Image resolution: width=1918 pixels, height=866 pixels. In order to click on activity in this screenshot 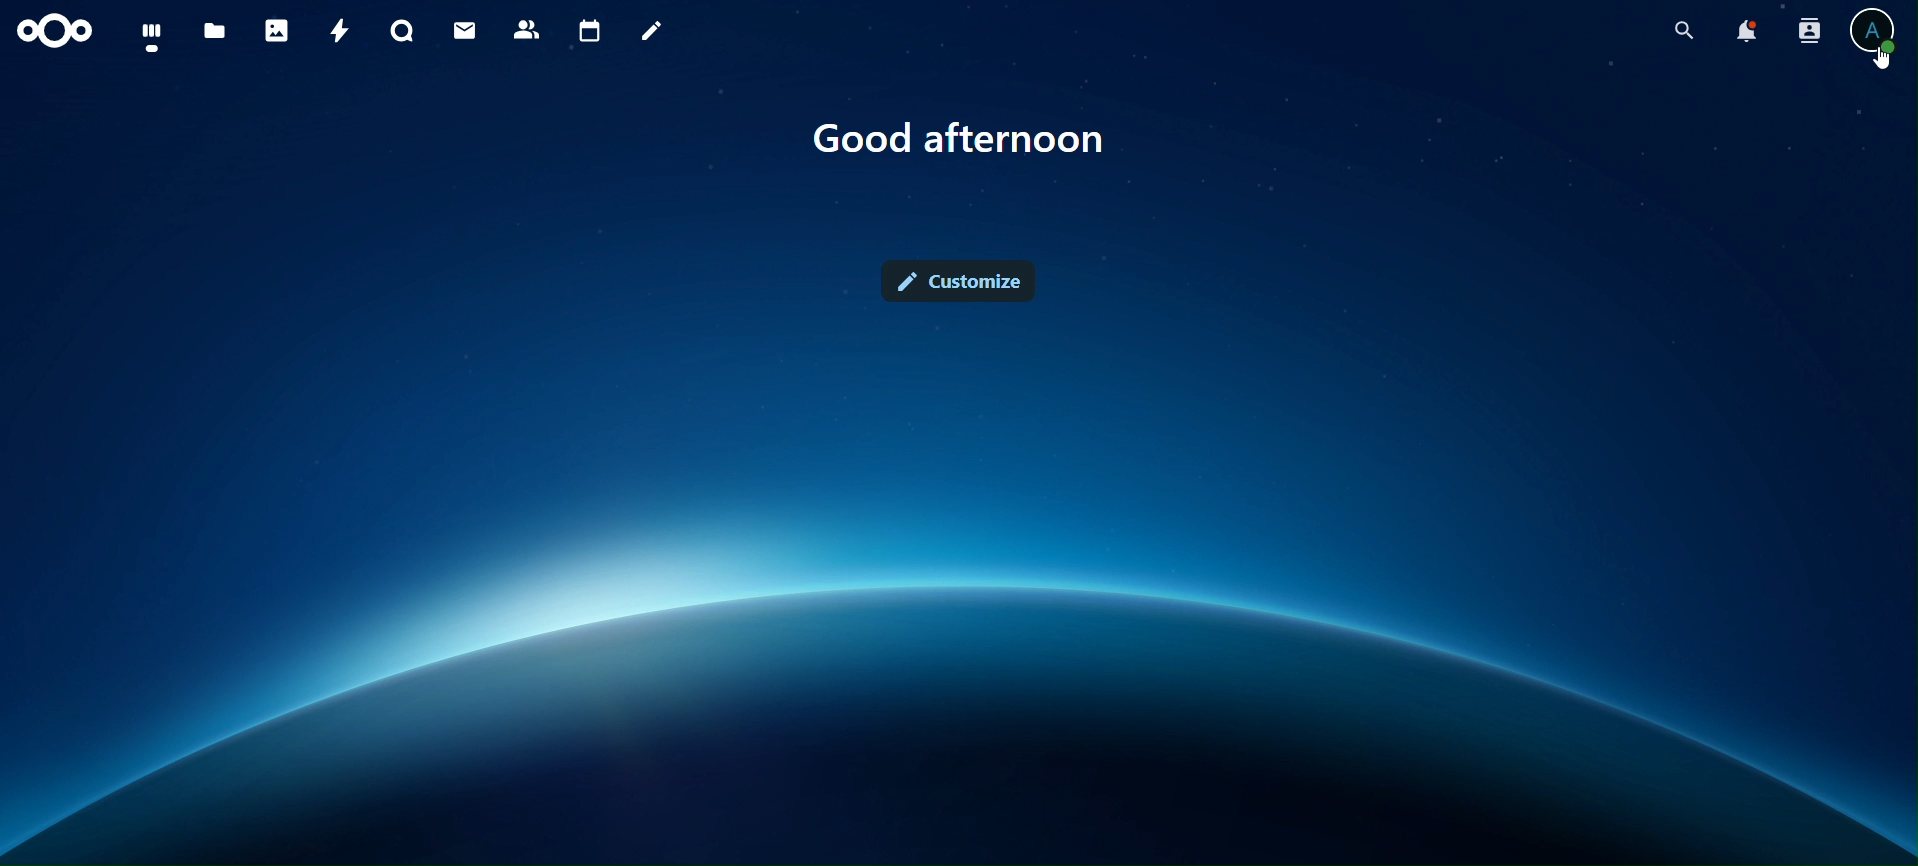, I will do `click(339, 30)`.